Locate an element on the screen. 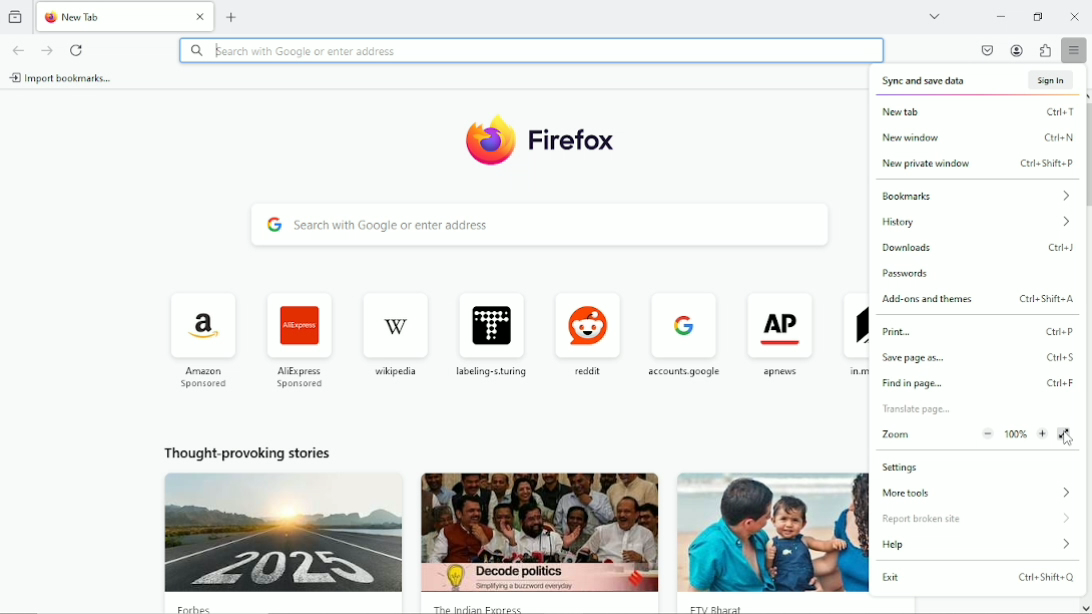 The height and width of the screenshot is (614, 1092). help is located at coordinates (978, 544).